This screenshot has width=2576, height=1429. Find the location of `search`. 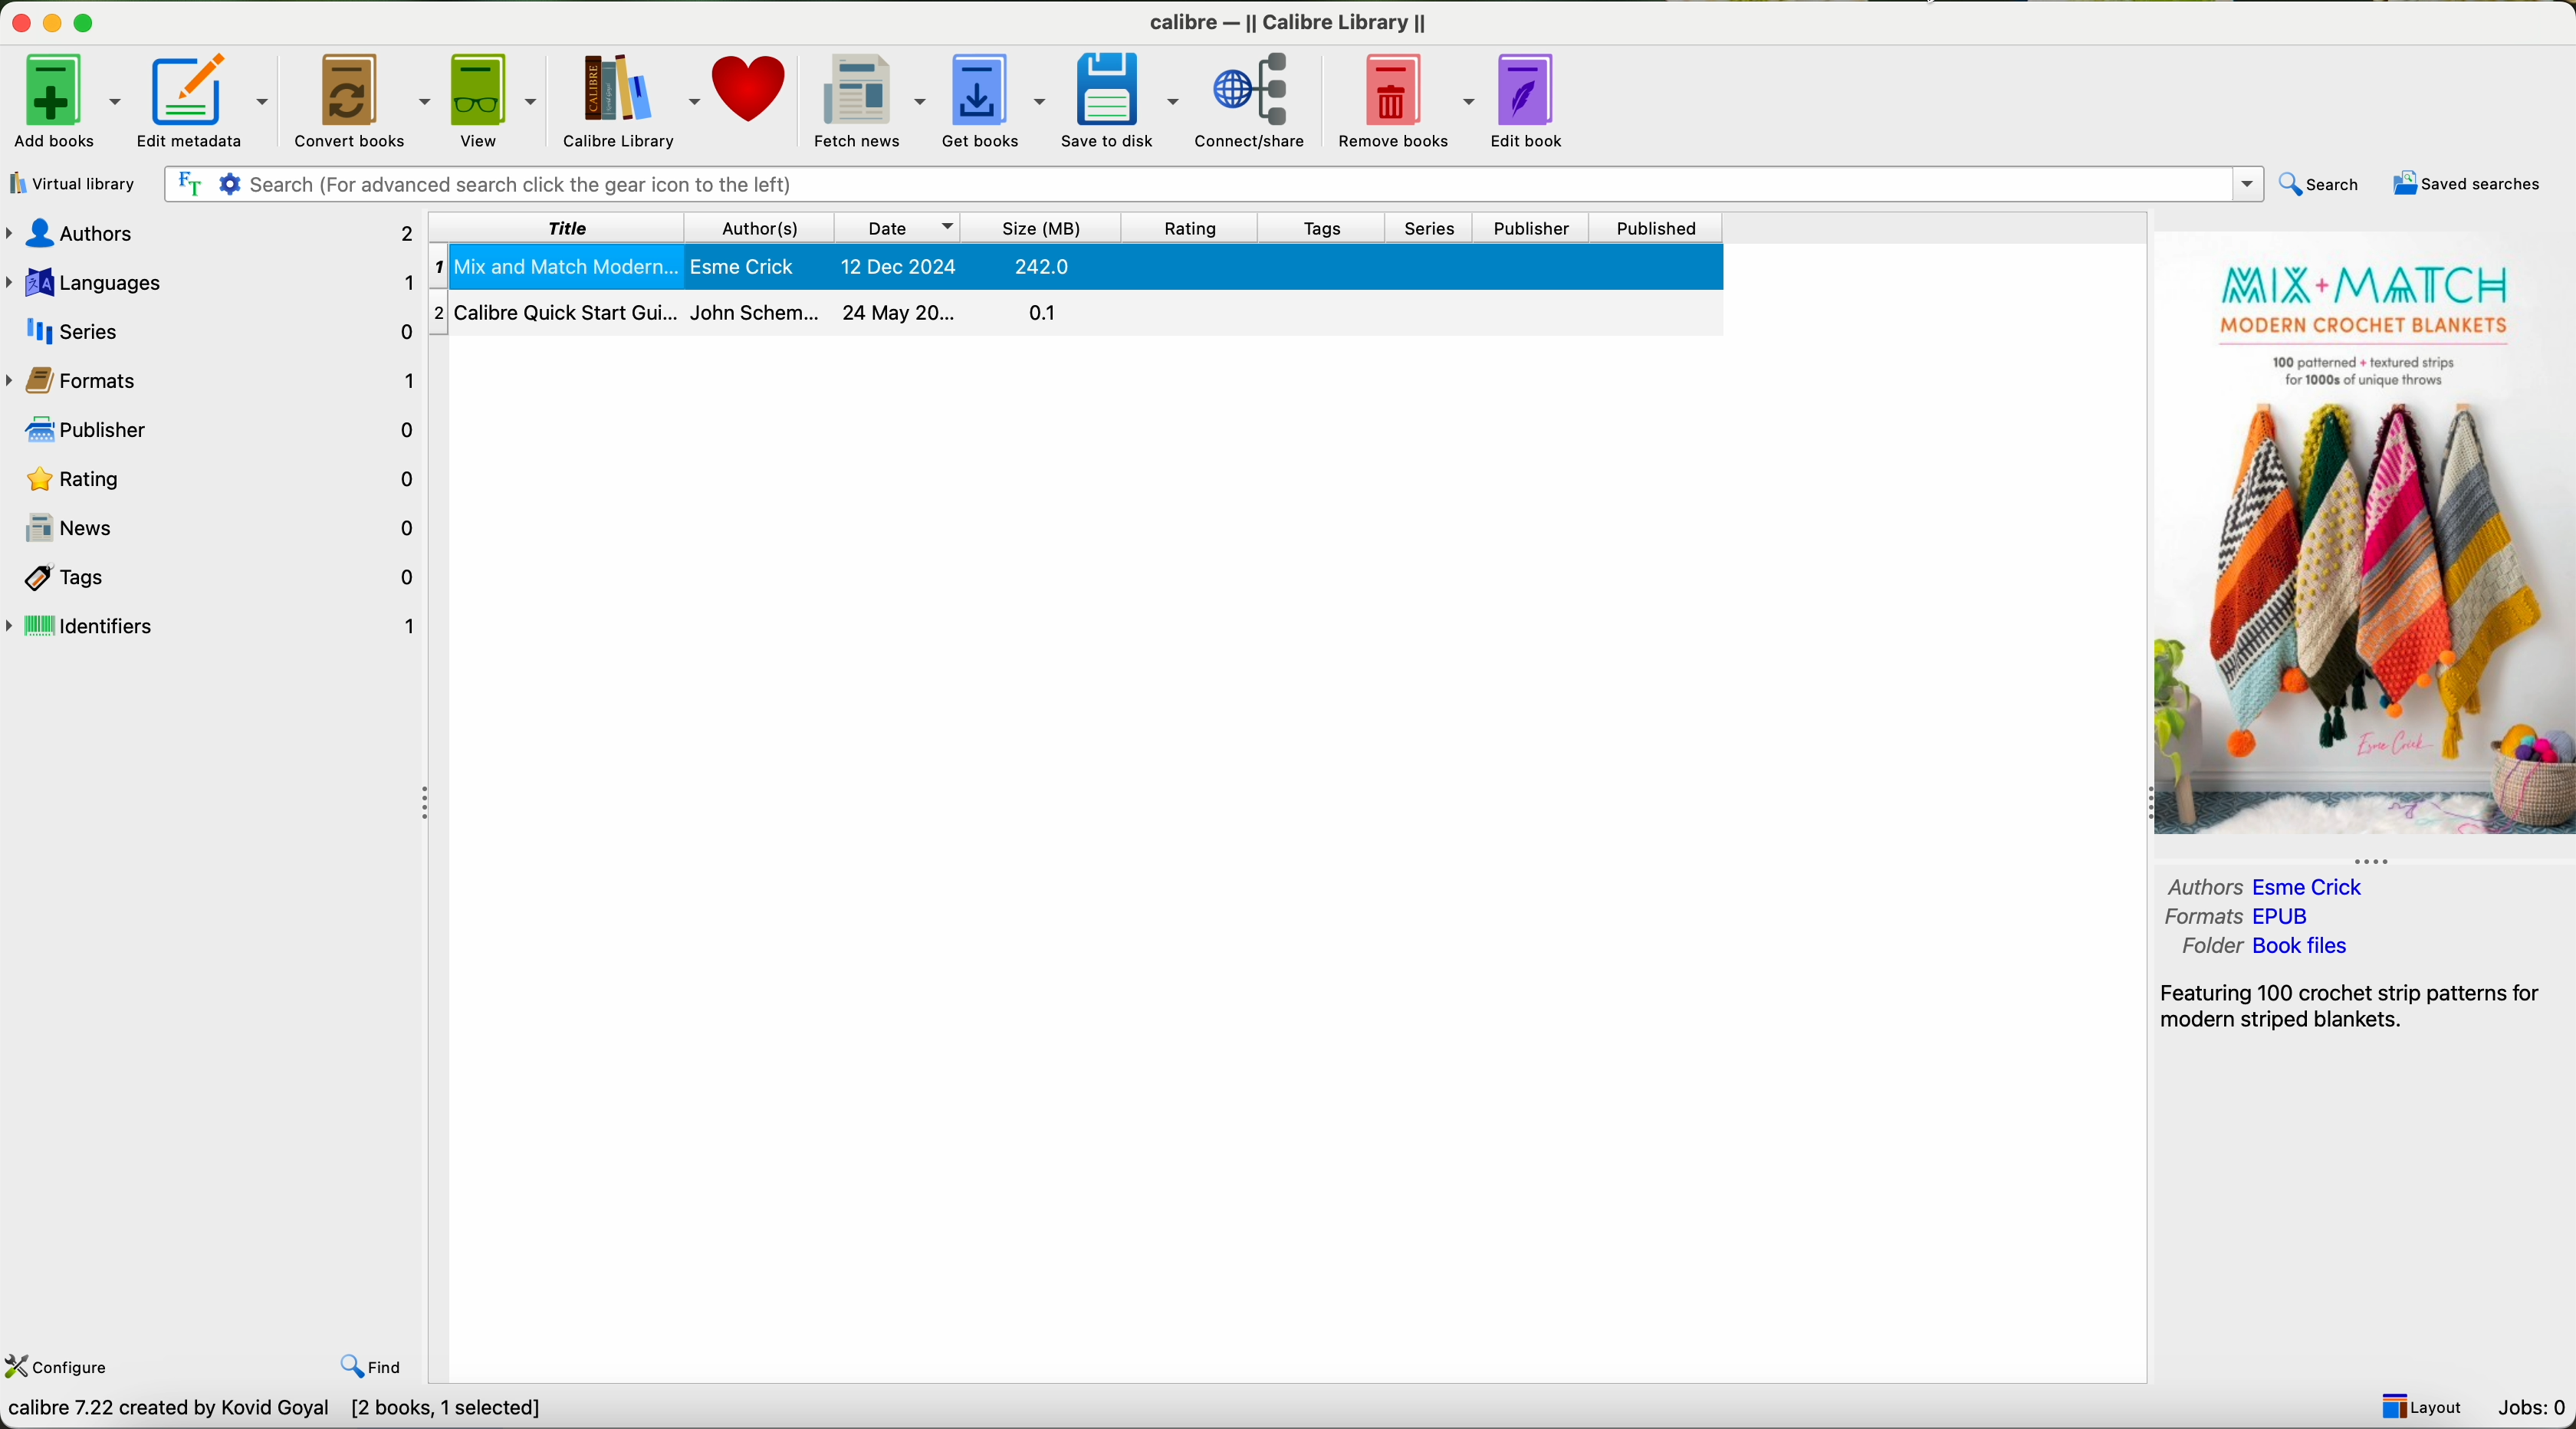

search is located at coordinates (2318, 184).